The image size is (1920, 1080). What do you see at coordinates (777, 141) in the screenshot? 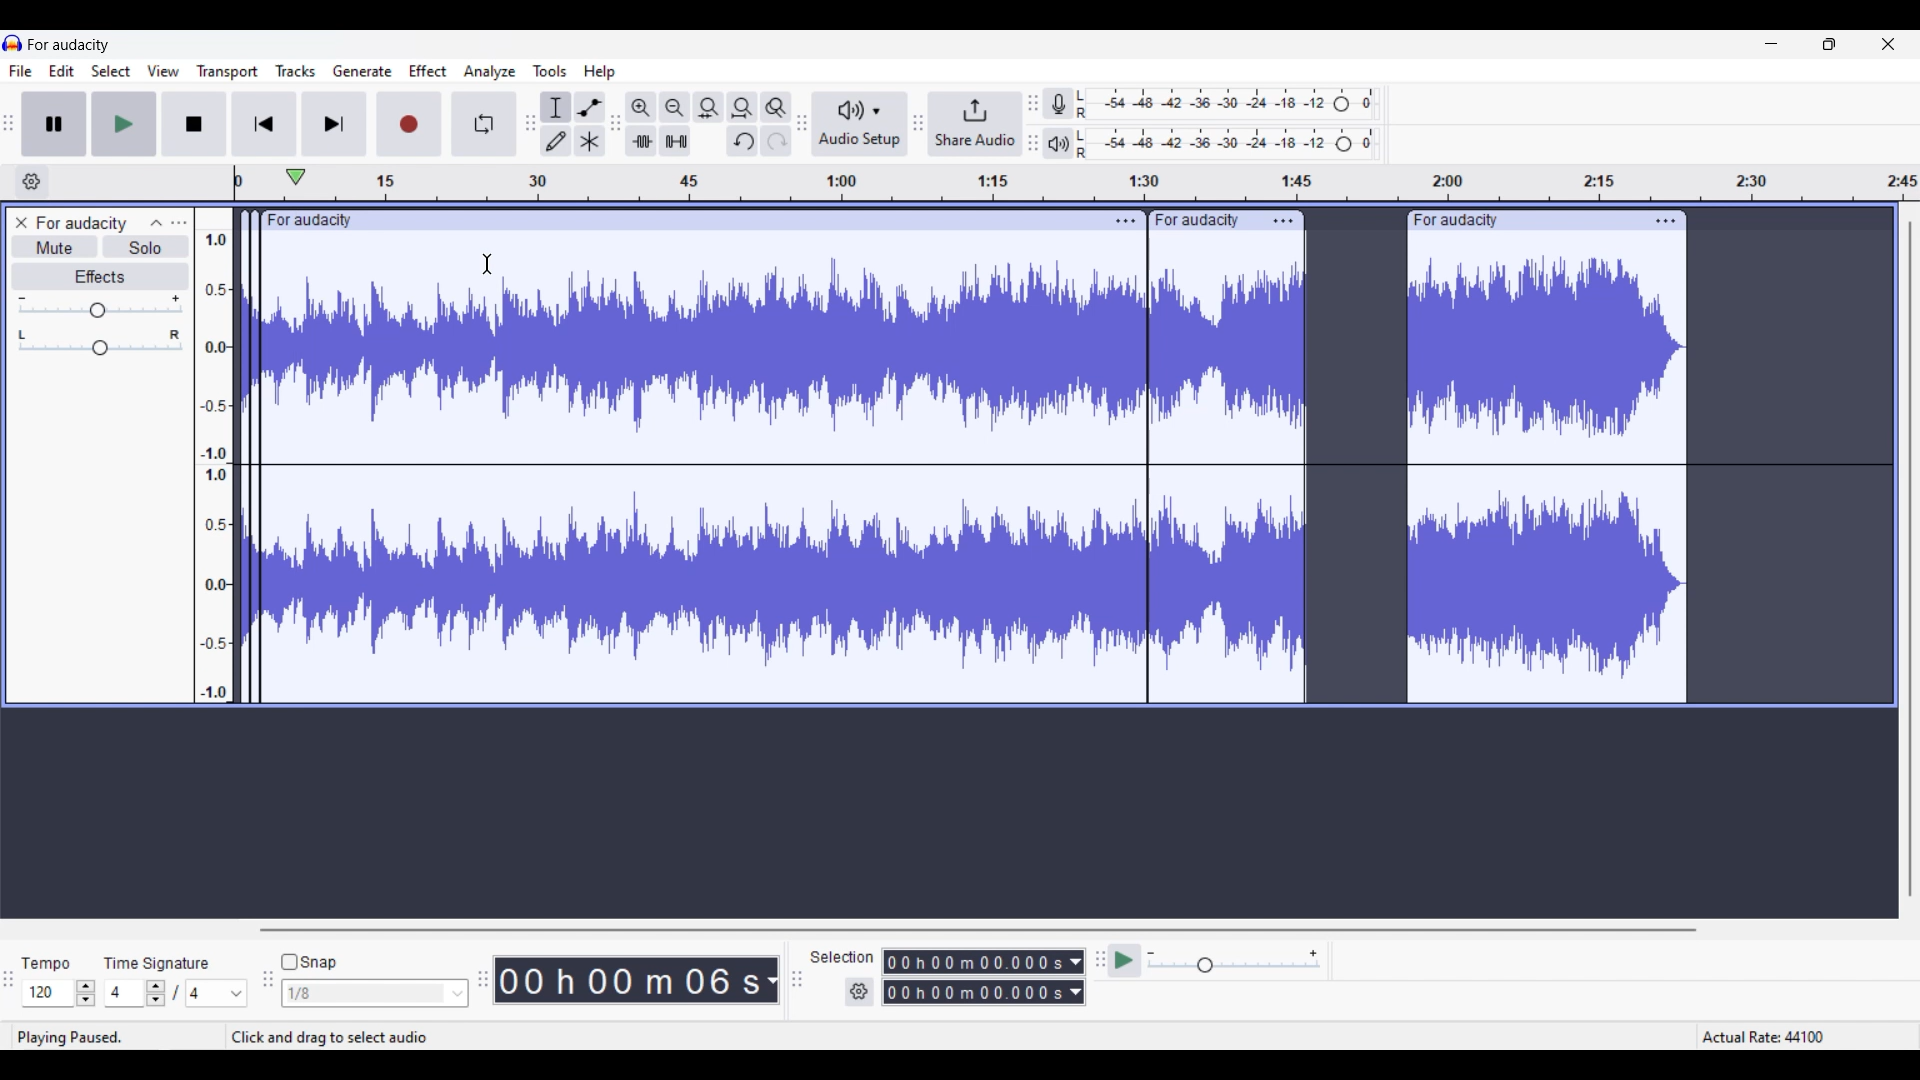
I see `redo` at bounding box center [777, 141].